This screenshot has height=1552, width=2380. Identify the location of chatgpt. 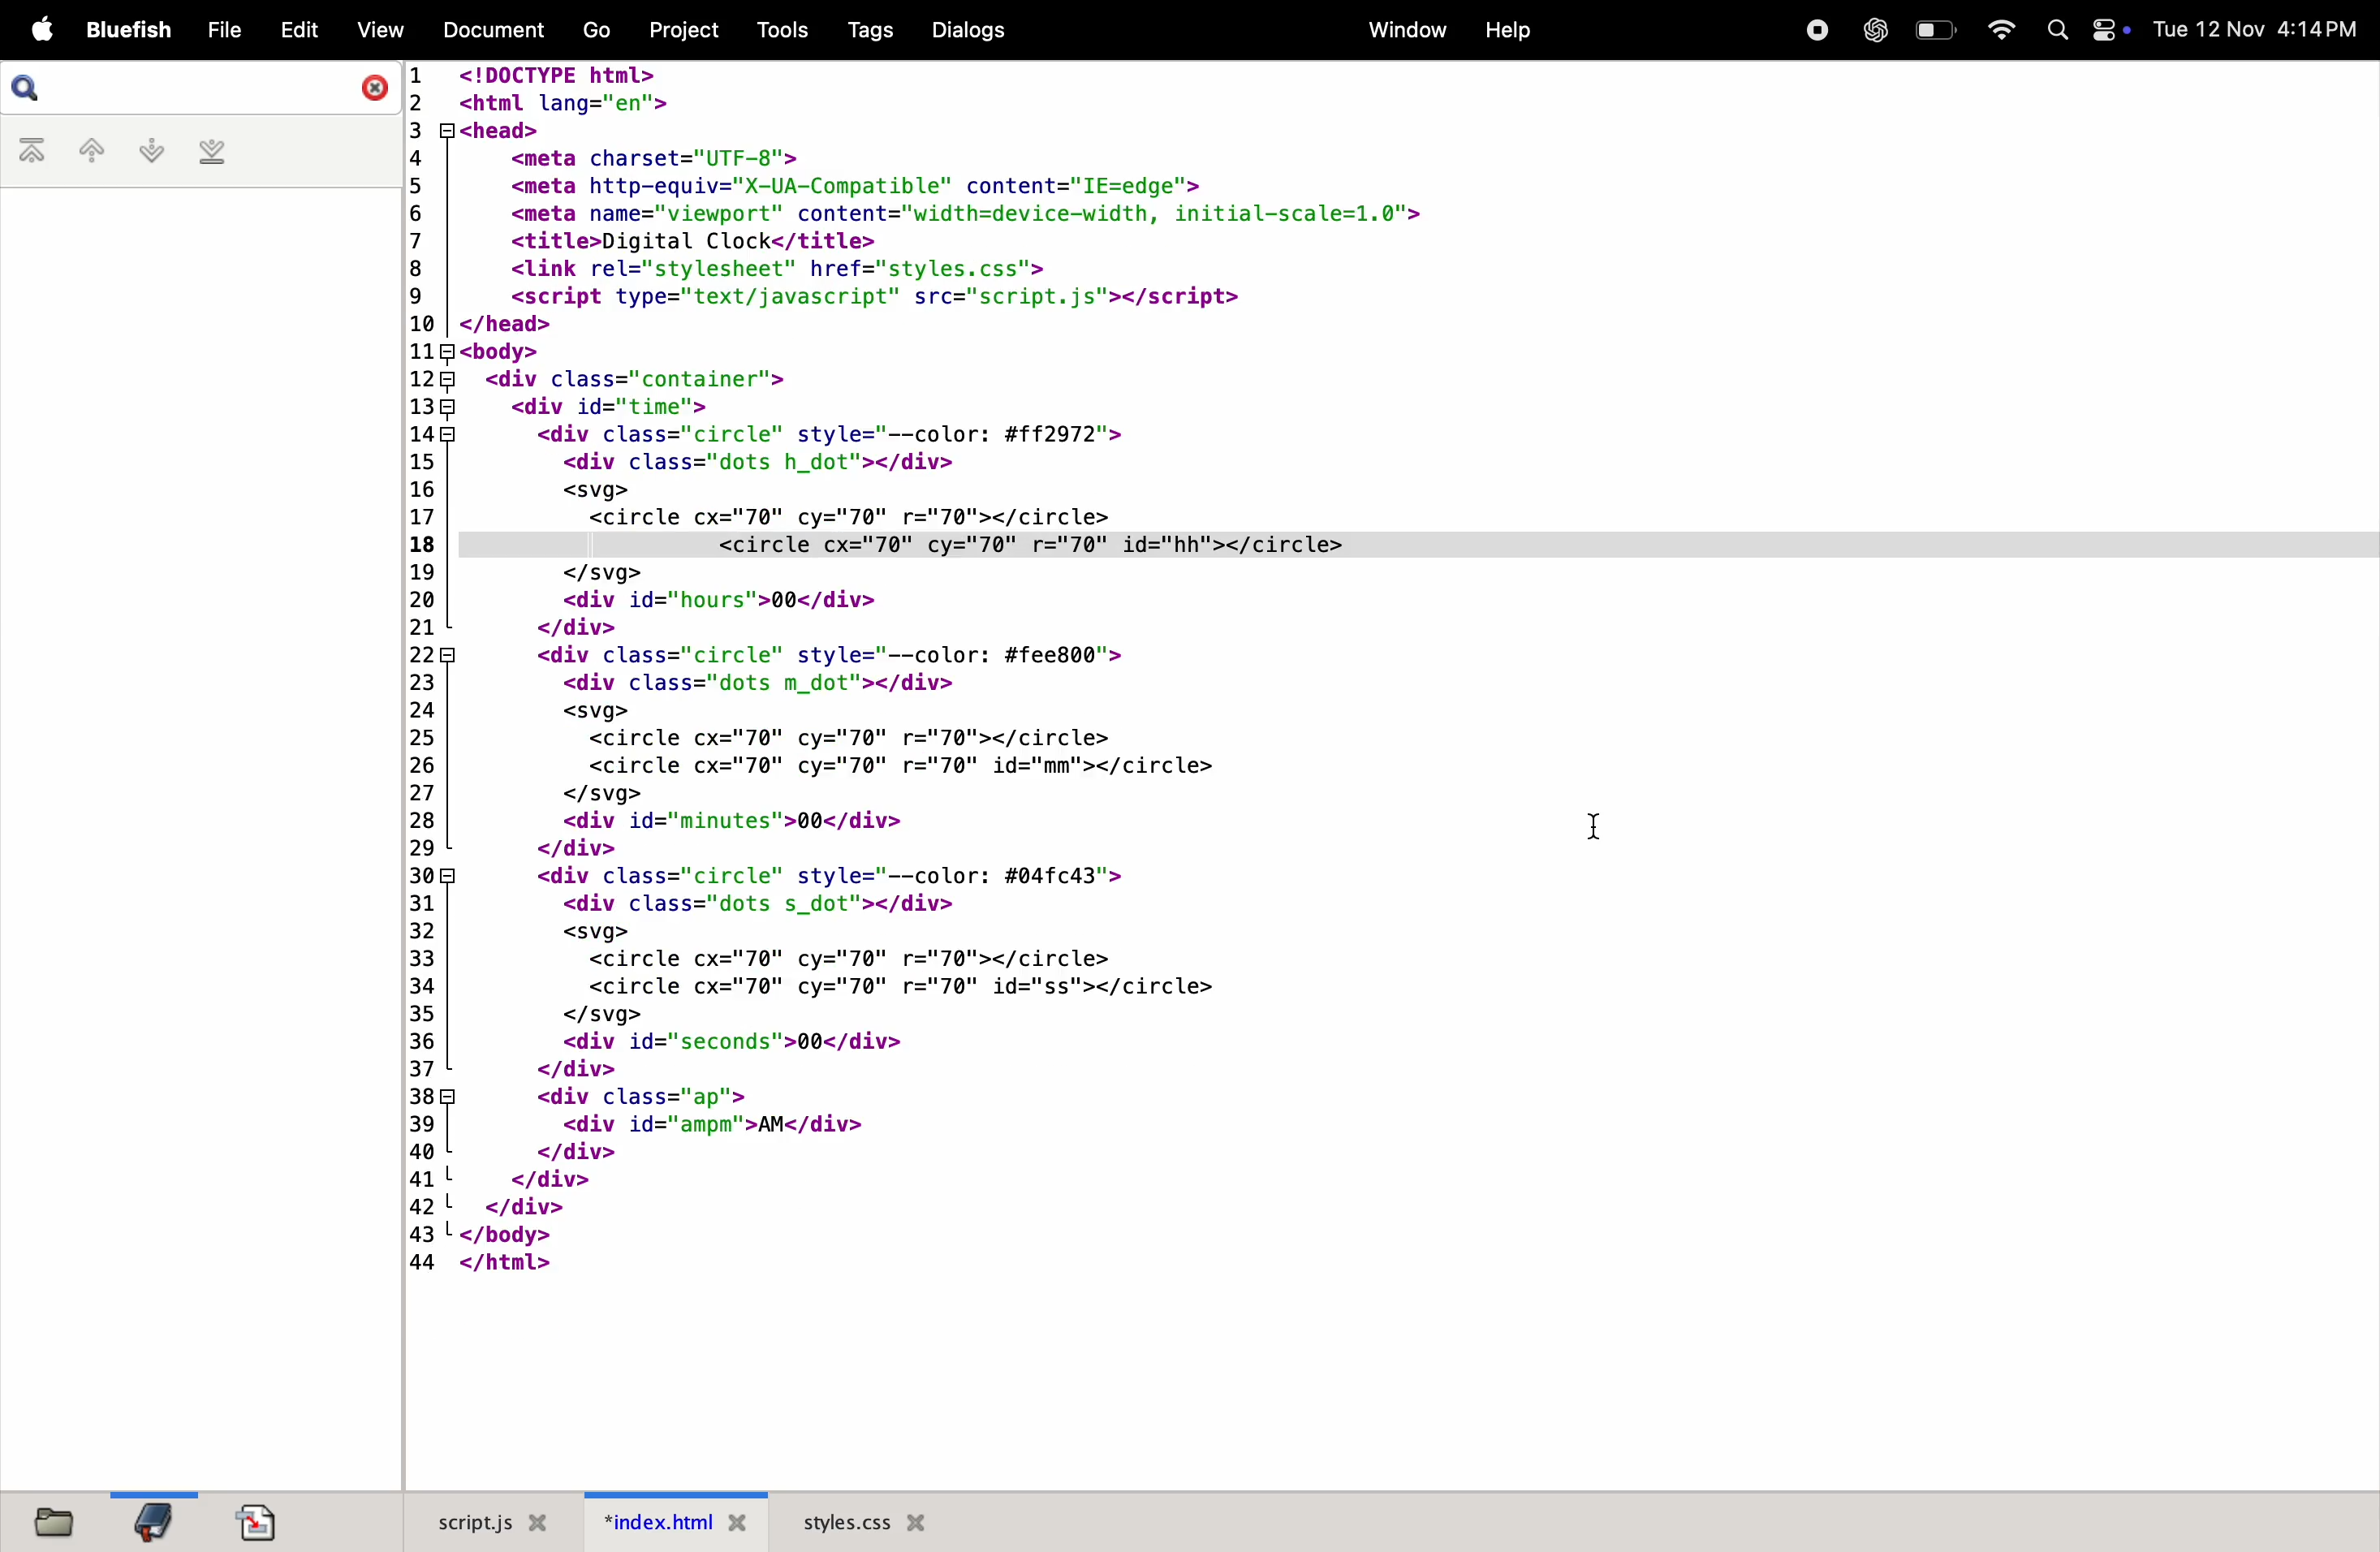
(1875, 30).